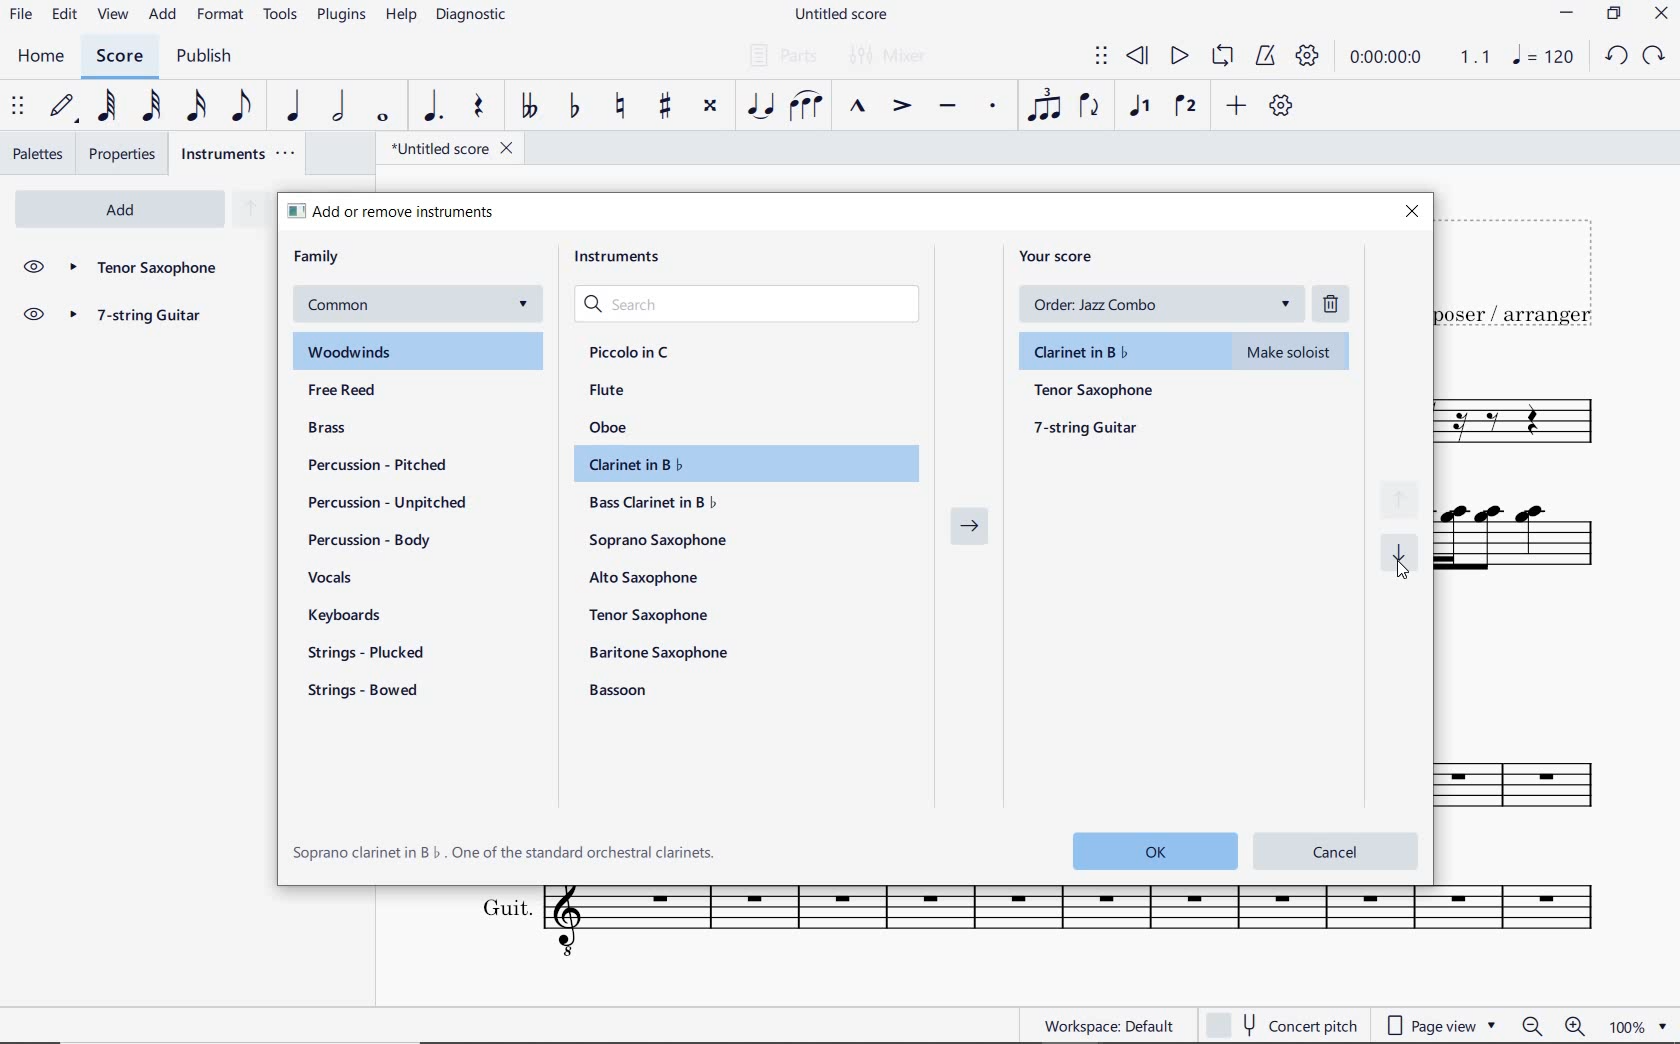 The height and width of the screenshot is (1044, 1680). Describe the element at coordinates (105, 105) in the screenshot. I see `64TH NOTE` at that location.